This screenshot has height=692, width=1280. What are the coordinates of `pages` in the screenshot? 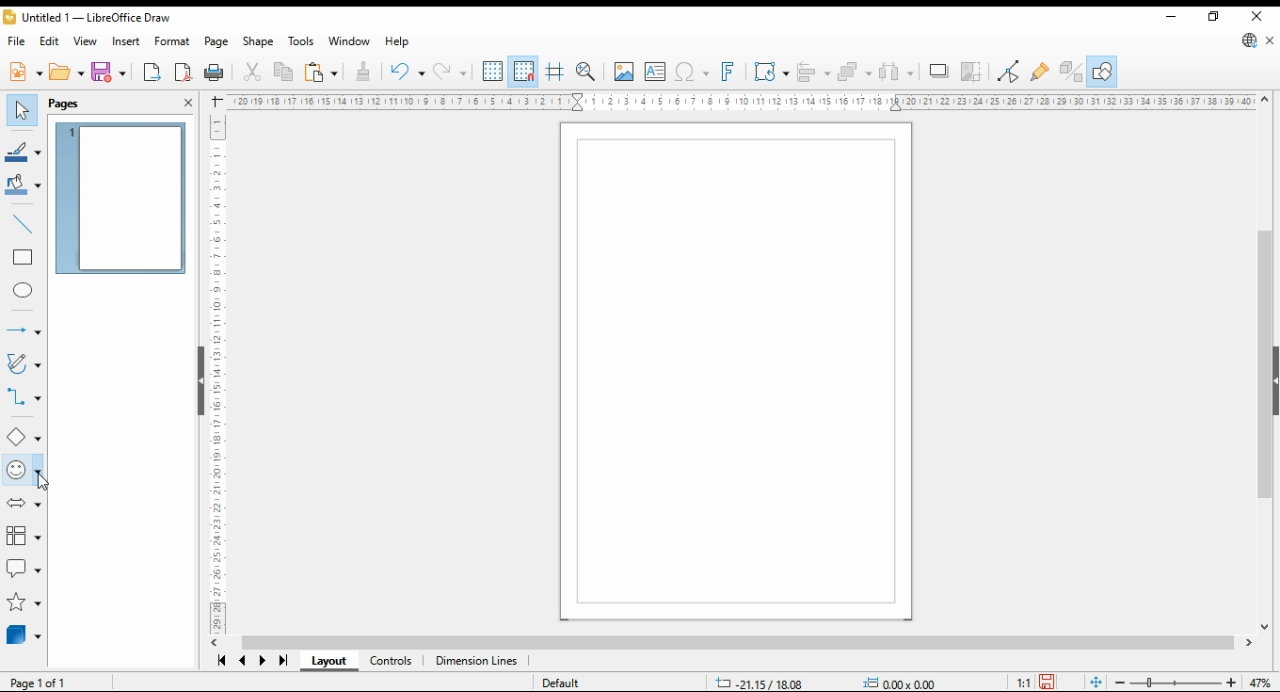 It's located at (80, 103).